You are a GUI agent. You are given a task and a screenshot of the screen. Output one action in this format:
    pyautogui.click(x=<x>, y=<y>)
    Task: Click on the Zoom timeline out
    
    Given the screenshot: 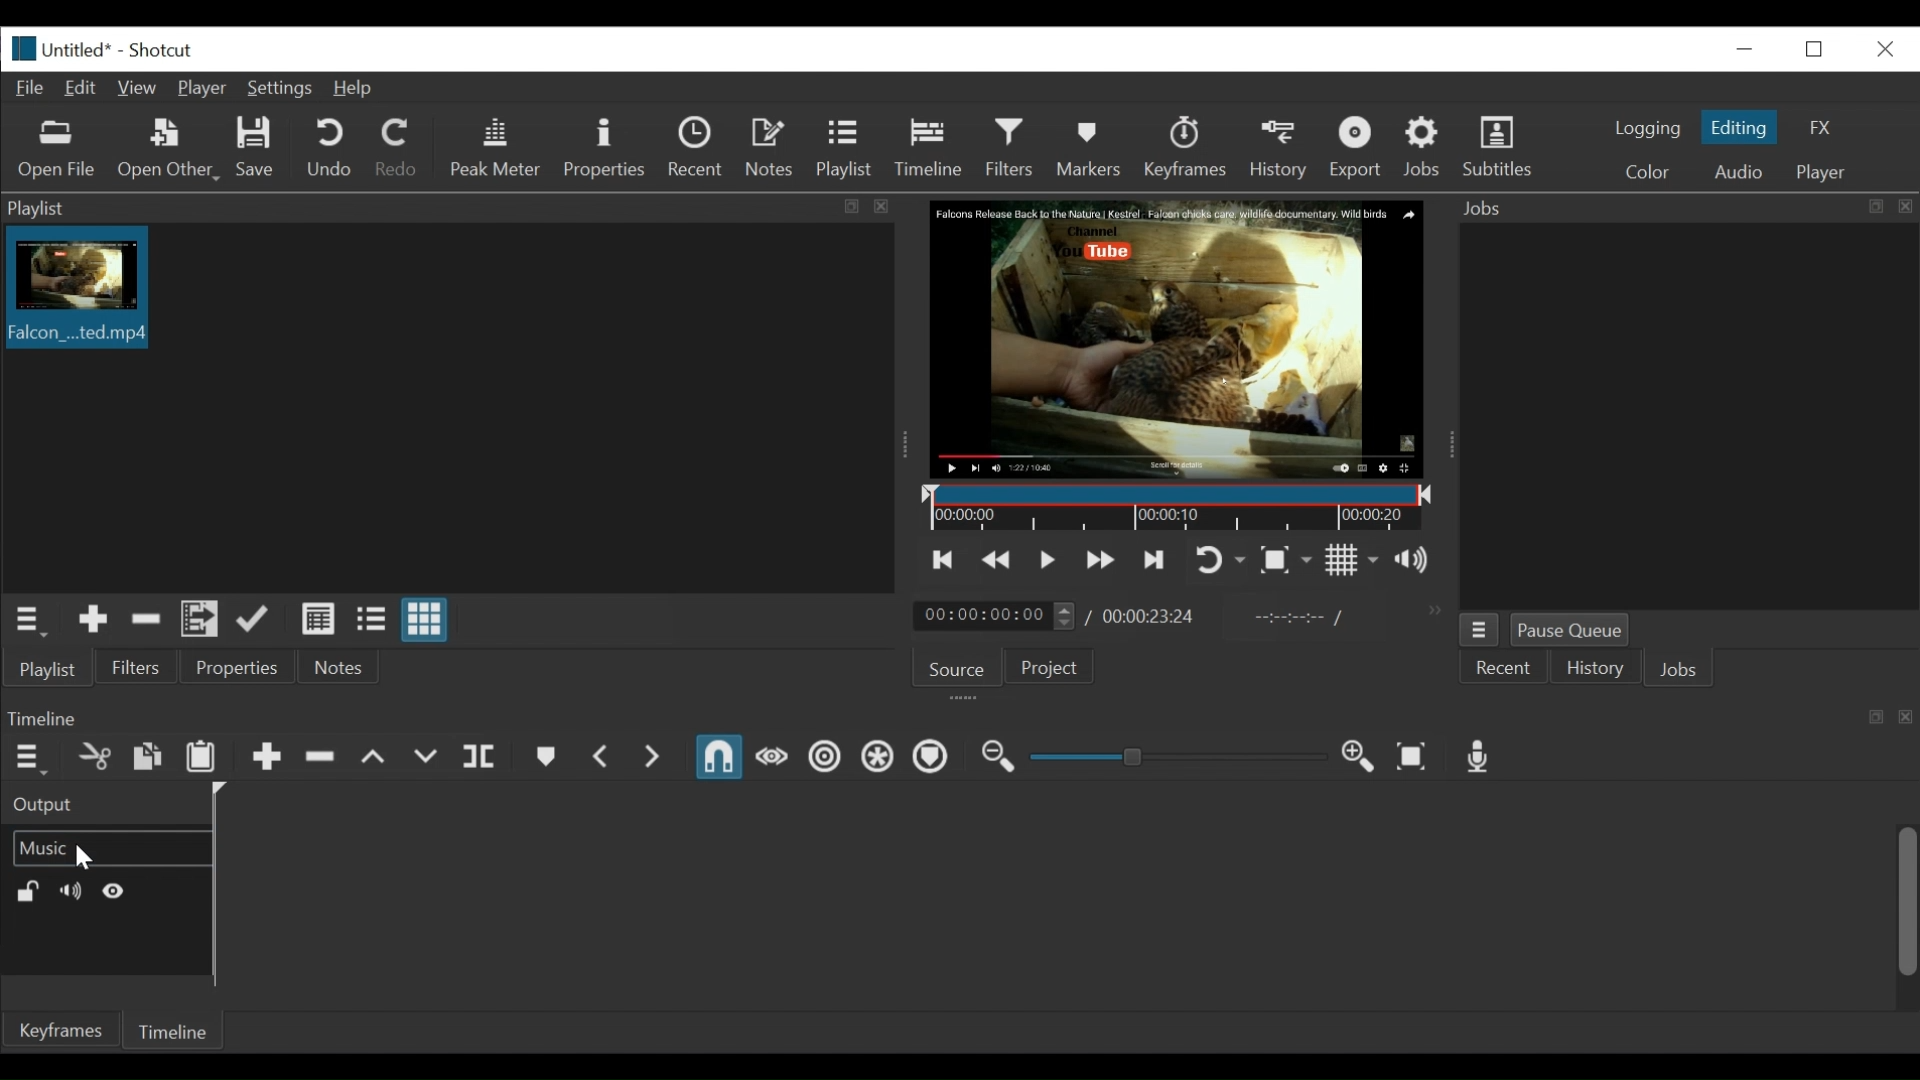 What is the action you would take?
    pyautogui.click(x=995, y=757)
    